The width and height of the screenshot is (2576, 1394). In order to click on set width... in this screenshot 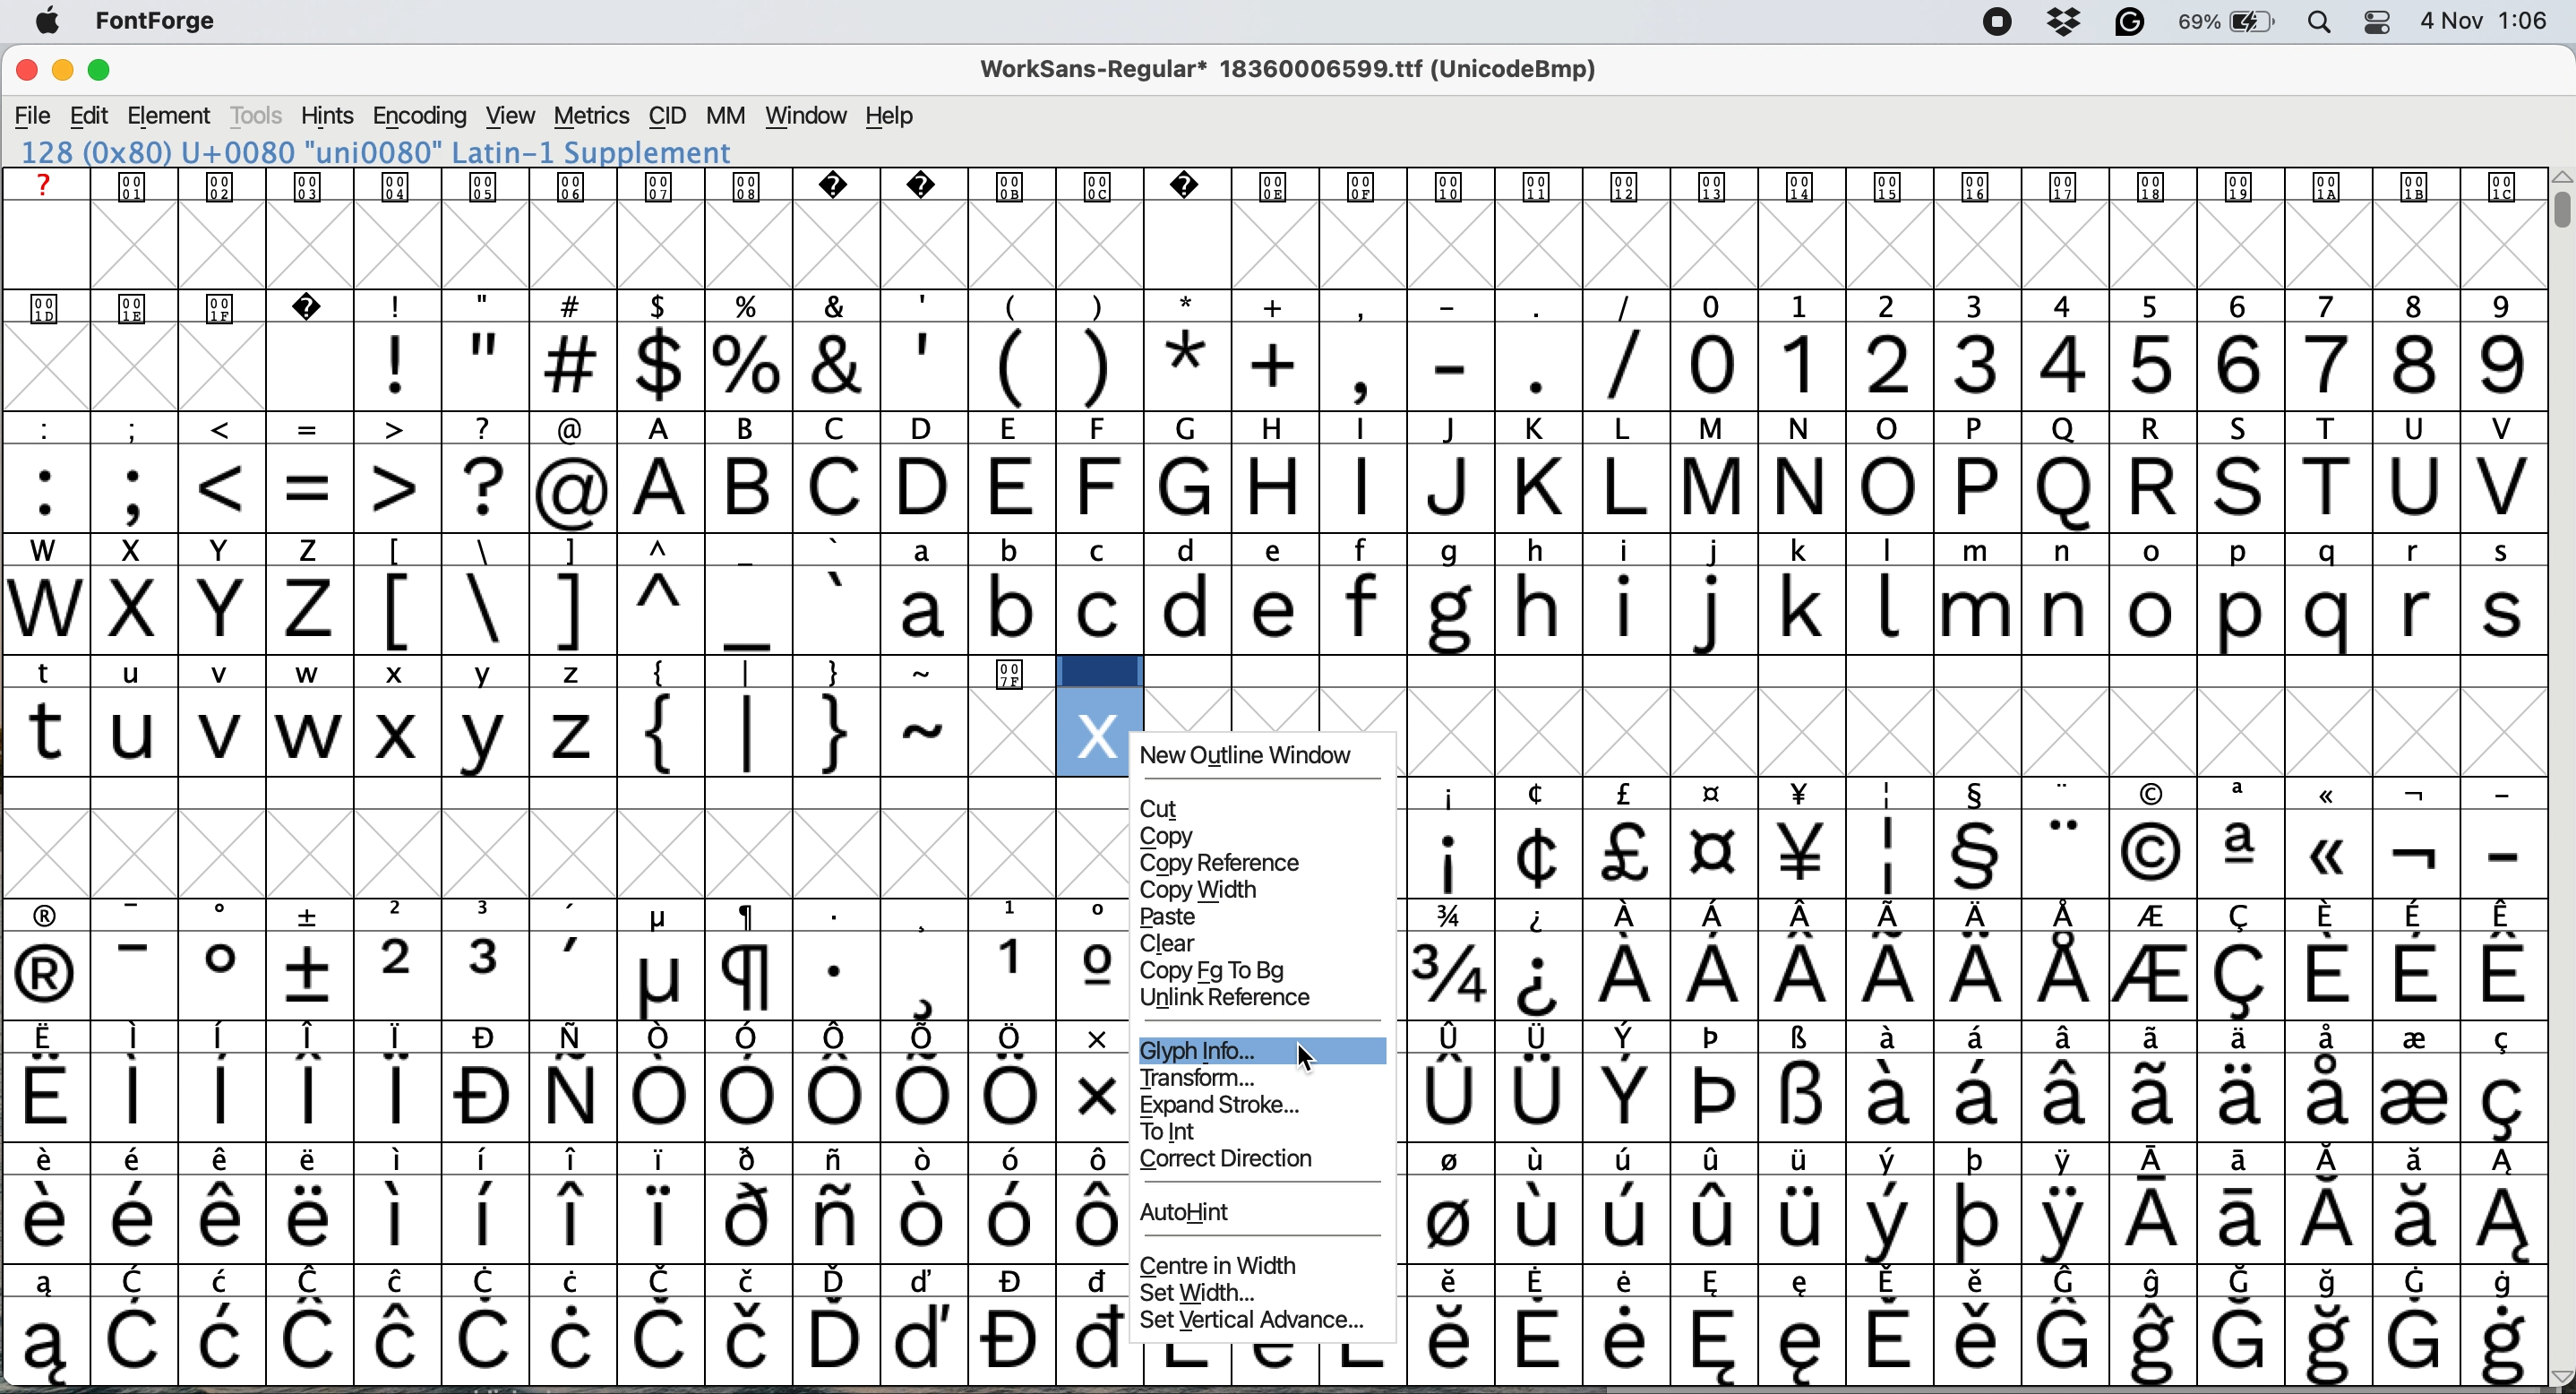, I will do `click(1195, 1292)`.